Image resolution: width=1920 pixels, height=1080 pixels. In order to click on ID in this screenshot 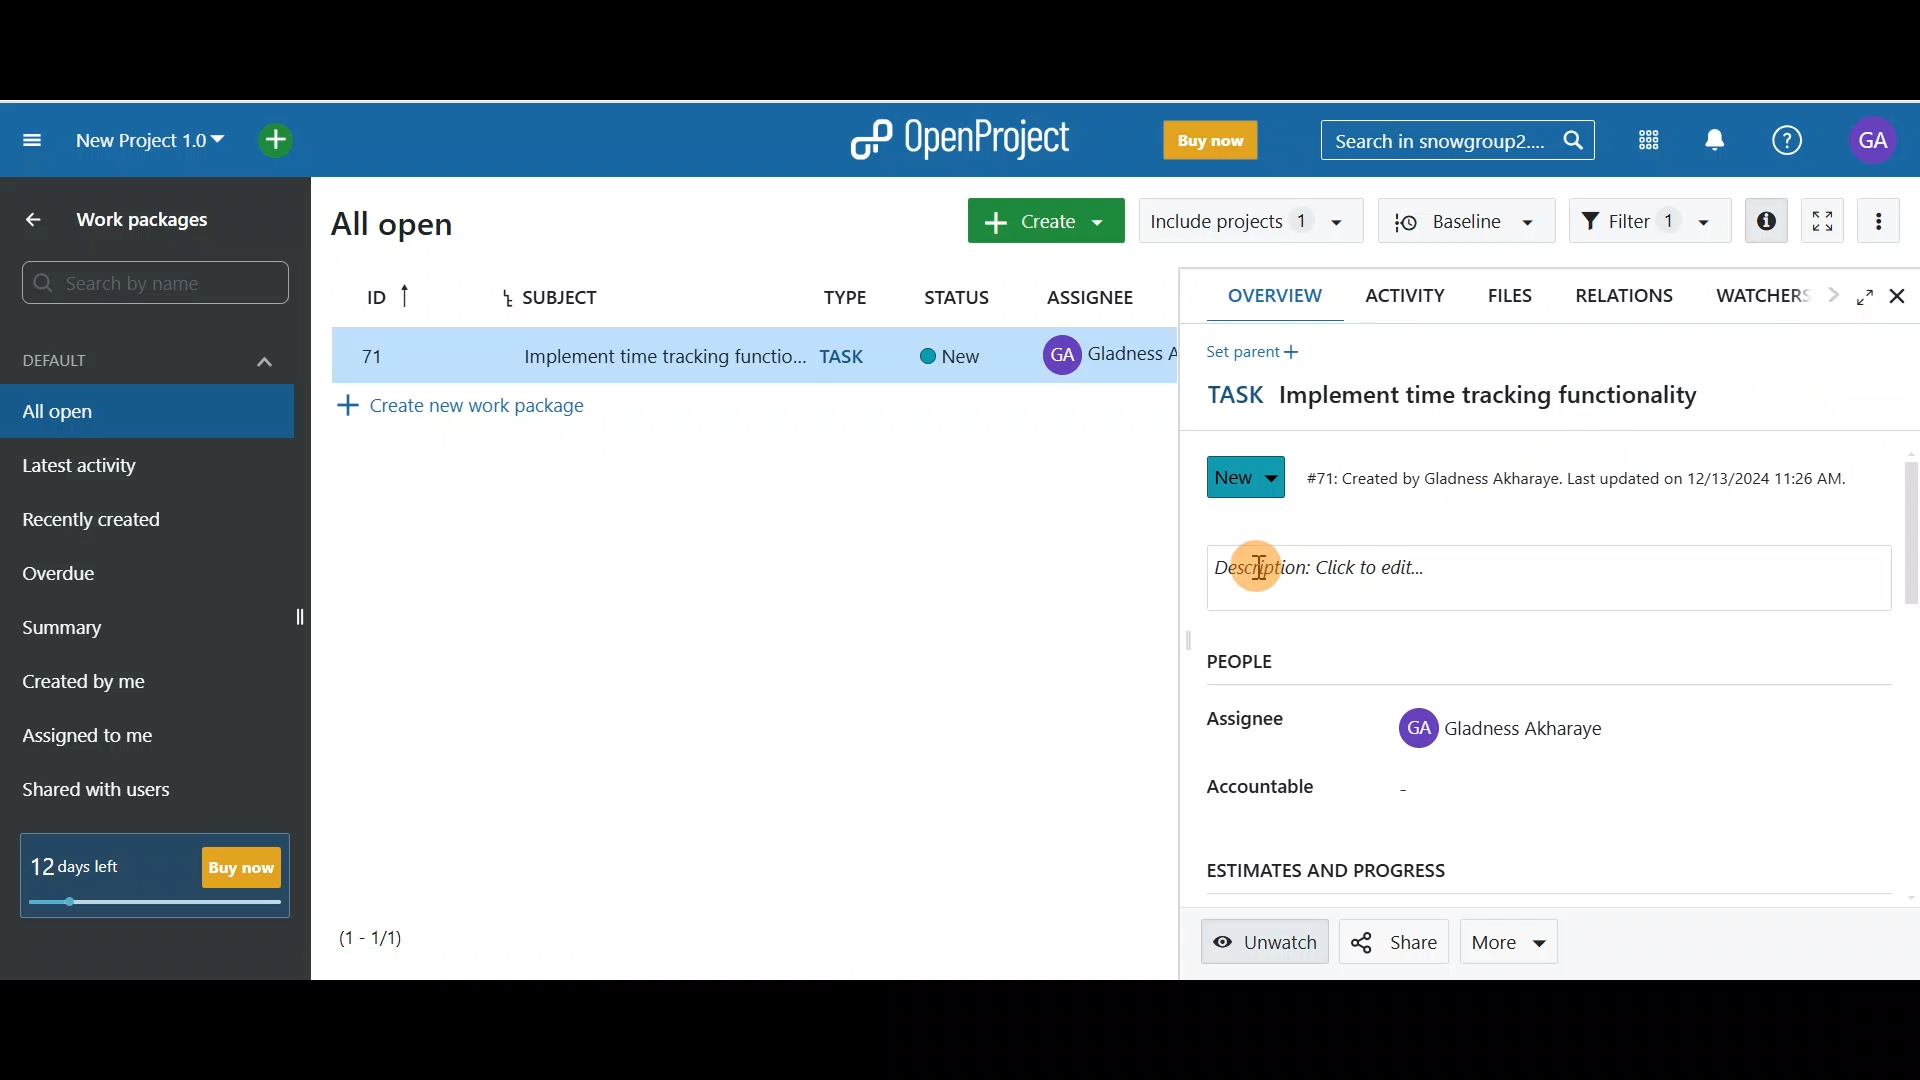, I will do `click(382, 299)`.